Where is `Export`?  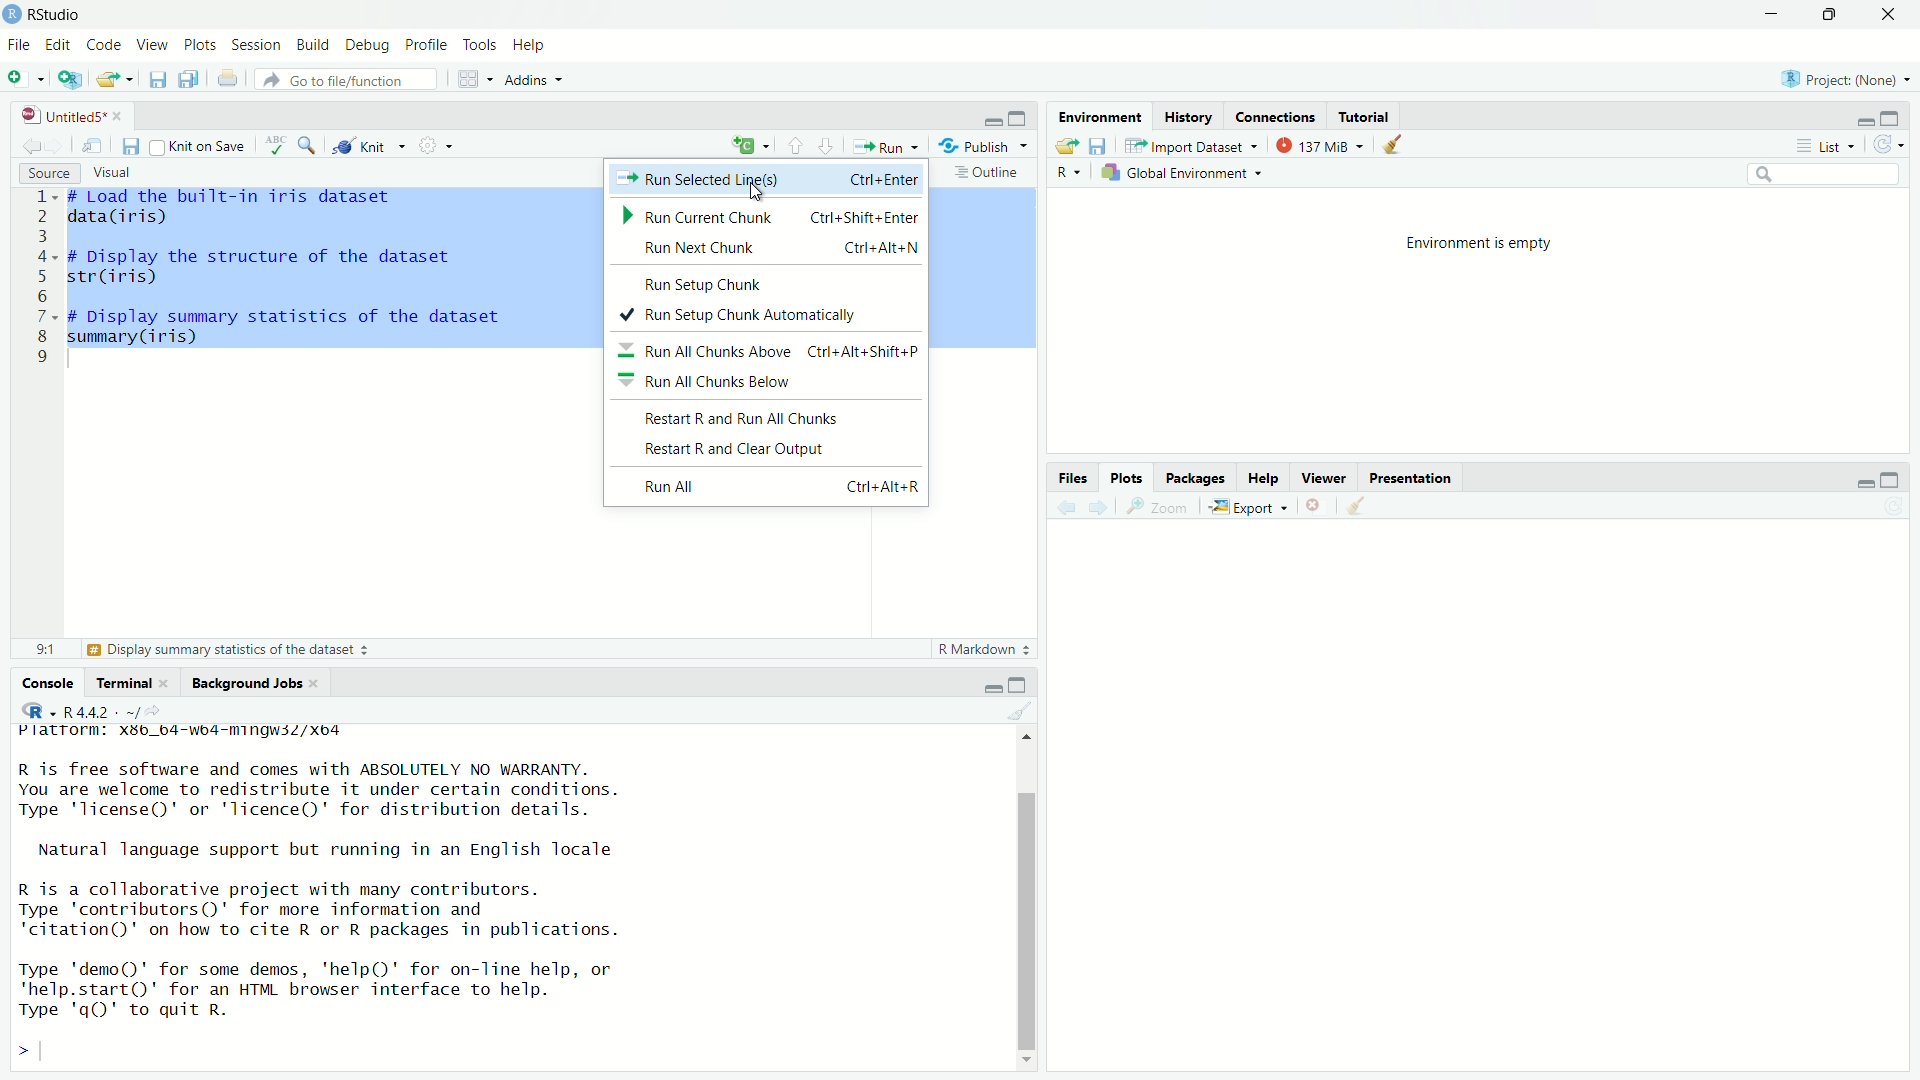
Export is located at coordinates (1245, 507).